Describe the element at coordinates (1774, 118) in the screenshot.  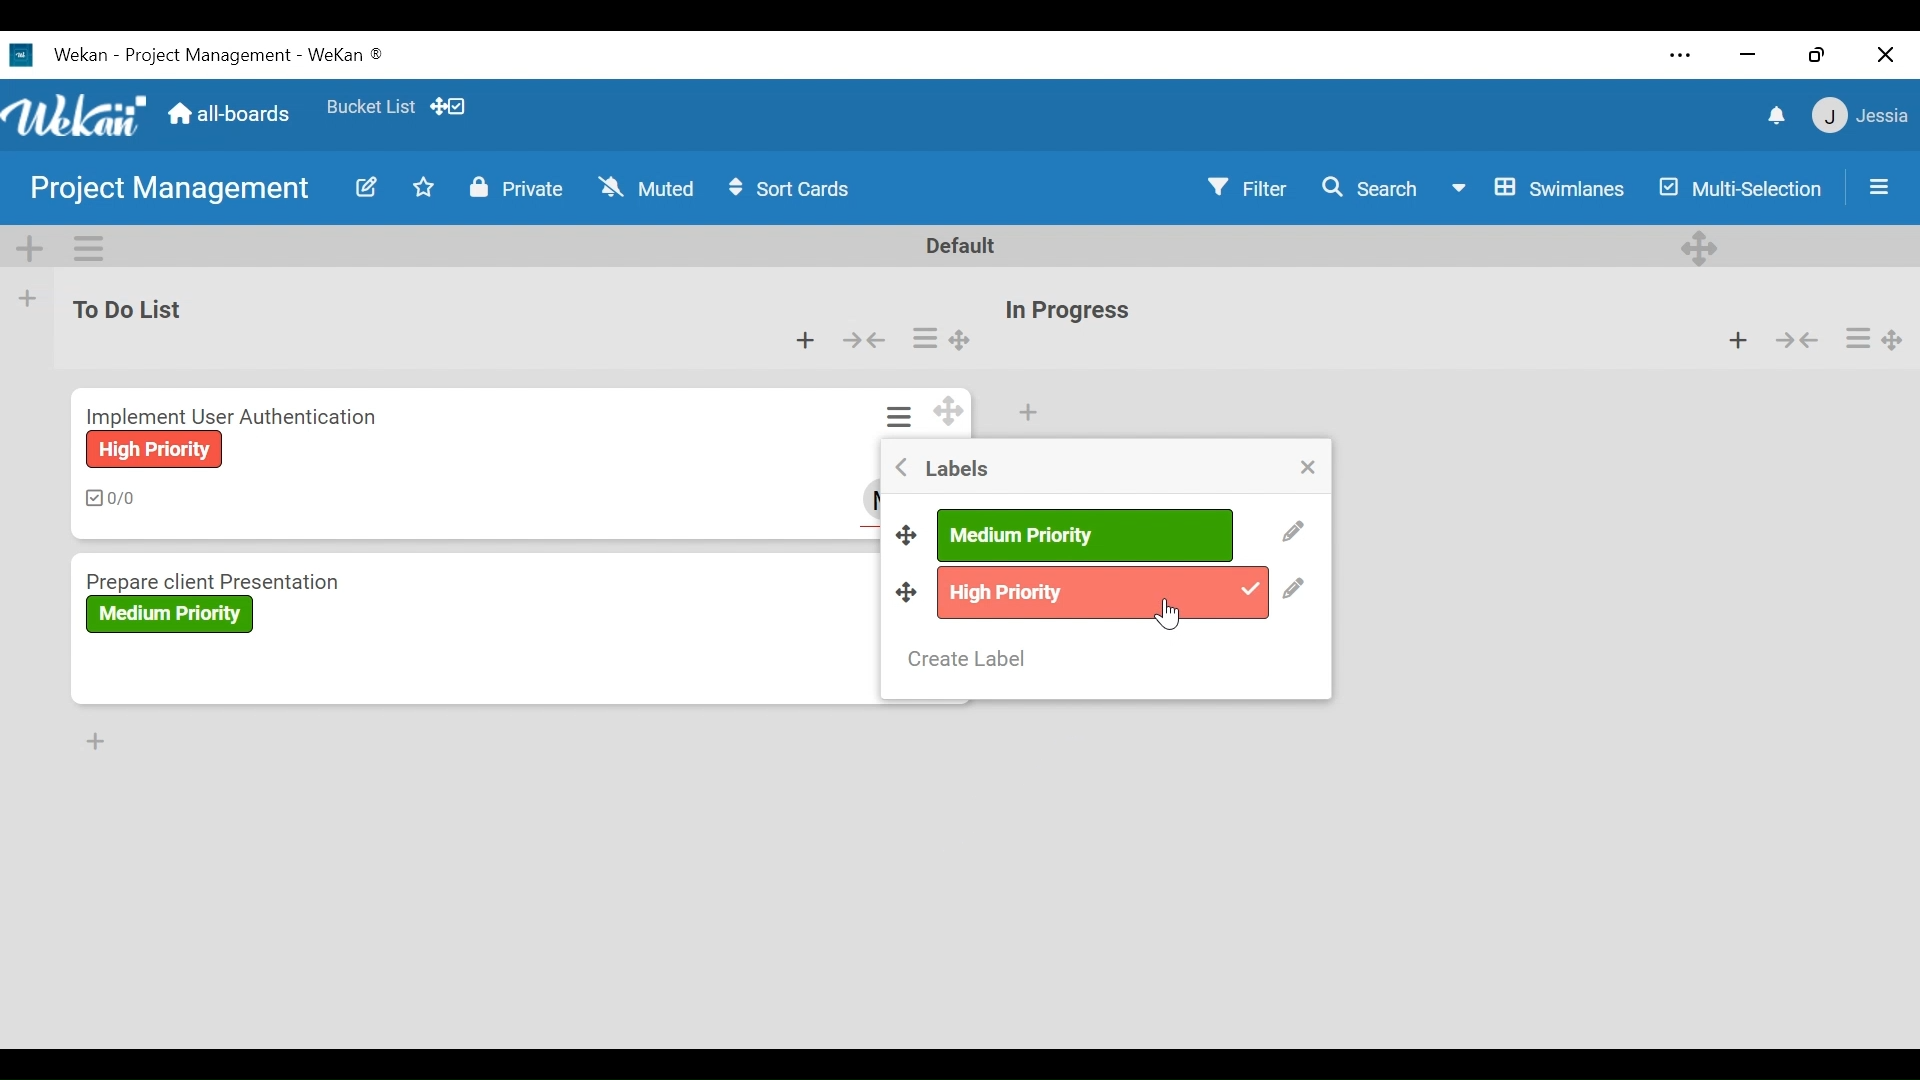
I see `notifications` at that location.